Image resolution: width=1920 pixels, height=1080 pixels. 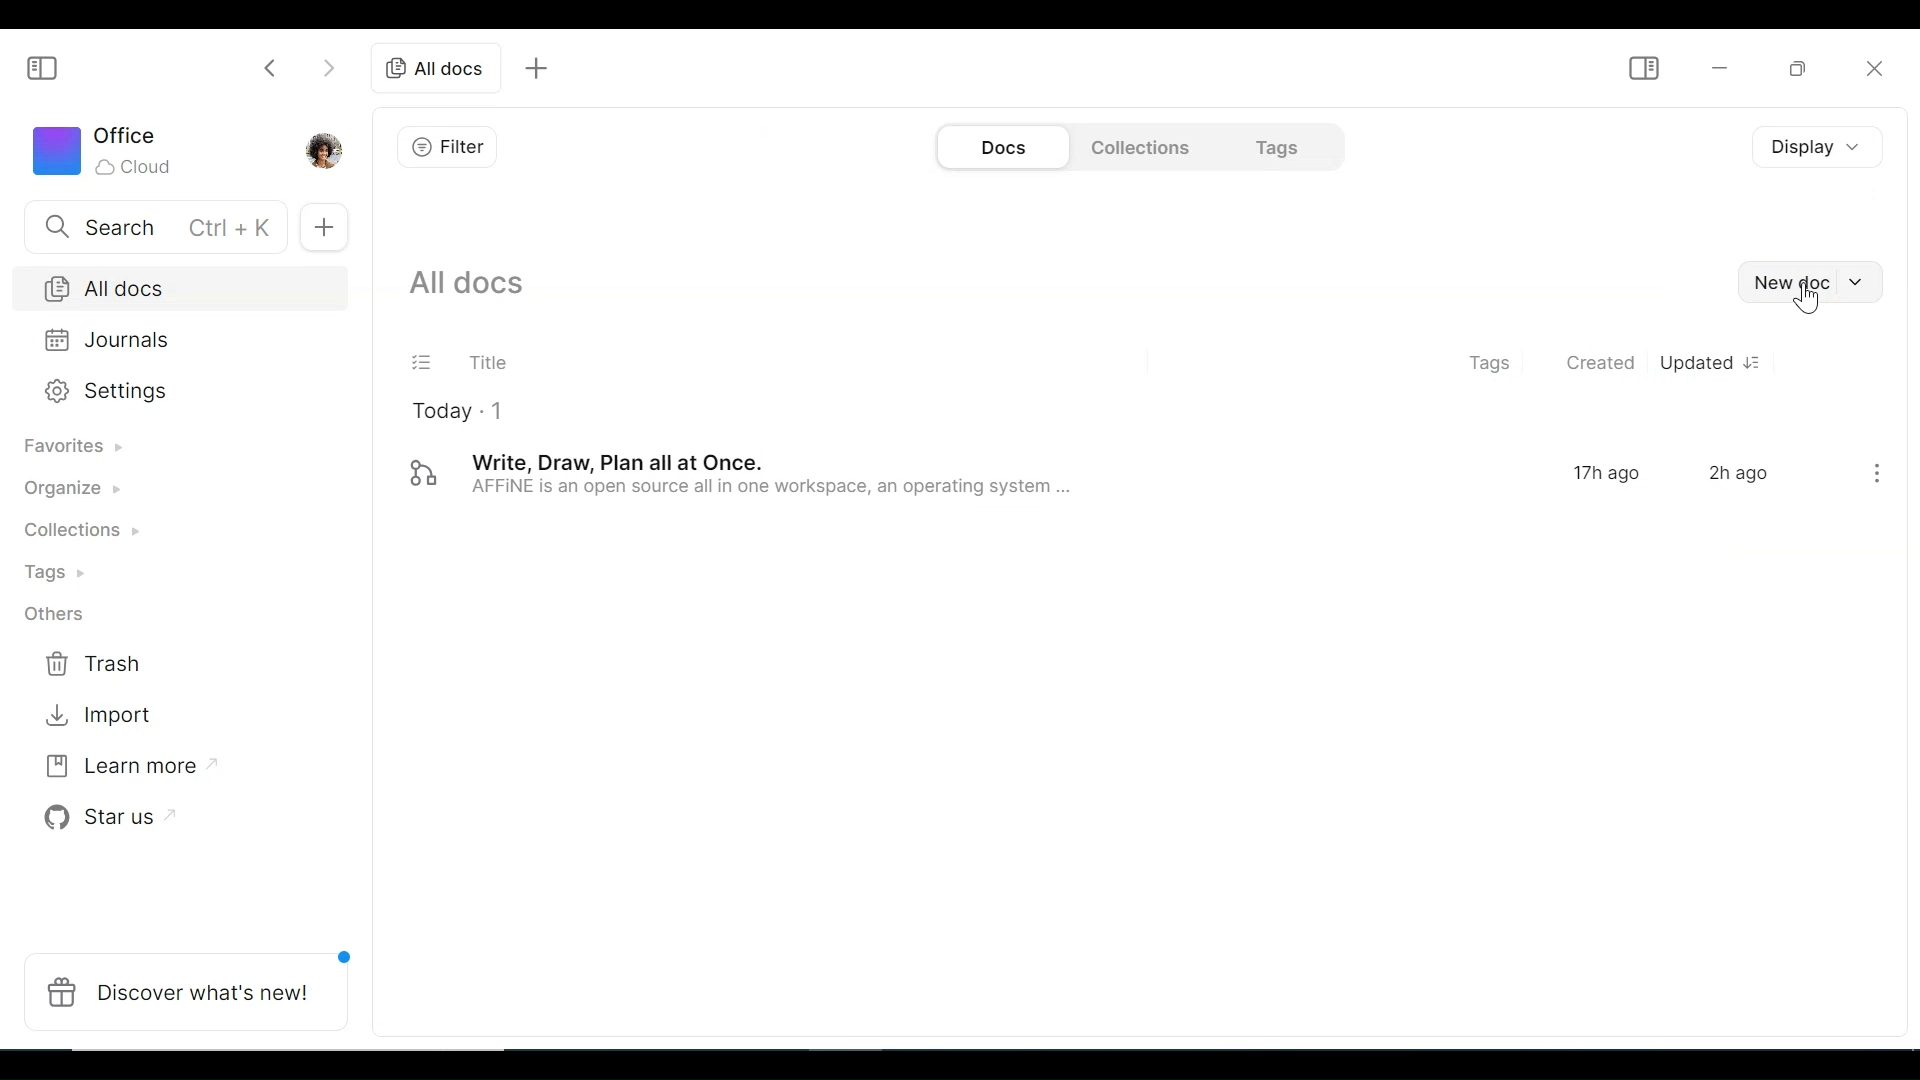 What do you see at coordinates (131, 764) in the screenshot?
I see `Learn more` at bounding box center [131, 764].